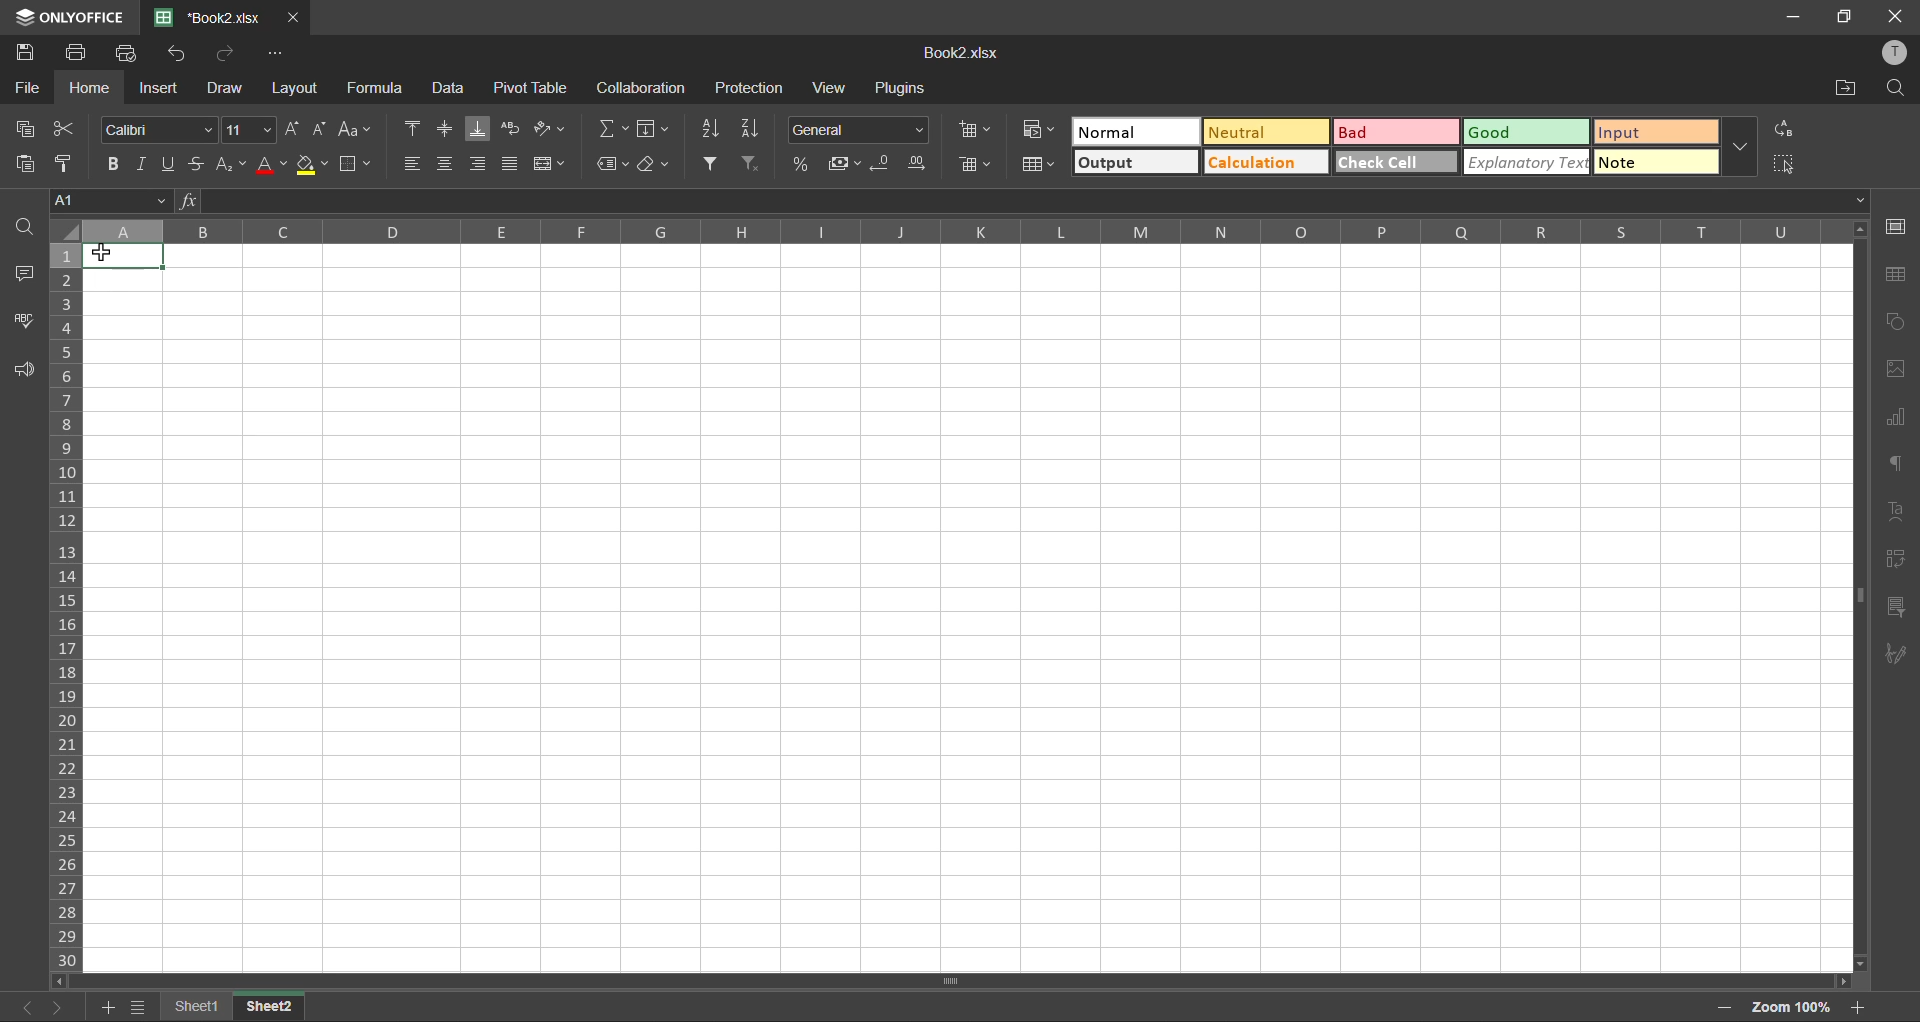  I want to click on align right, so click(478, 163).